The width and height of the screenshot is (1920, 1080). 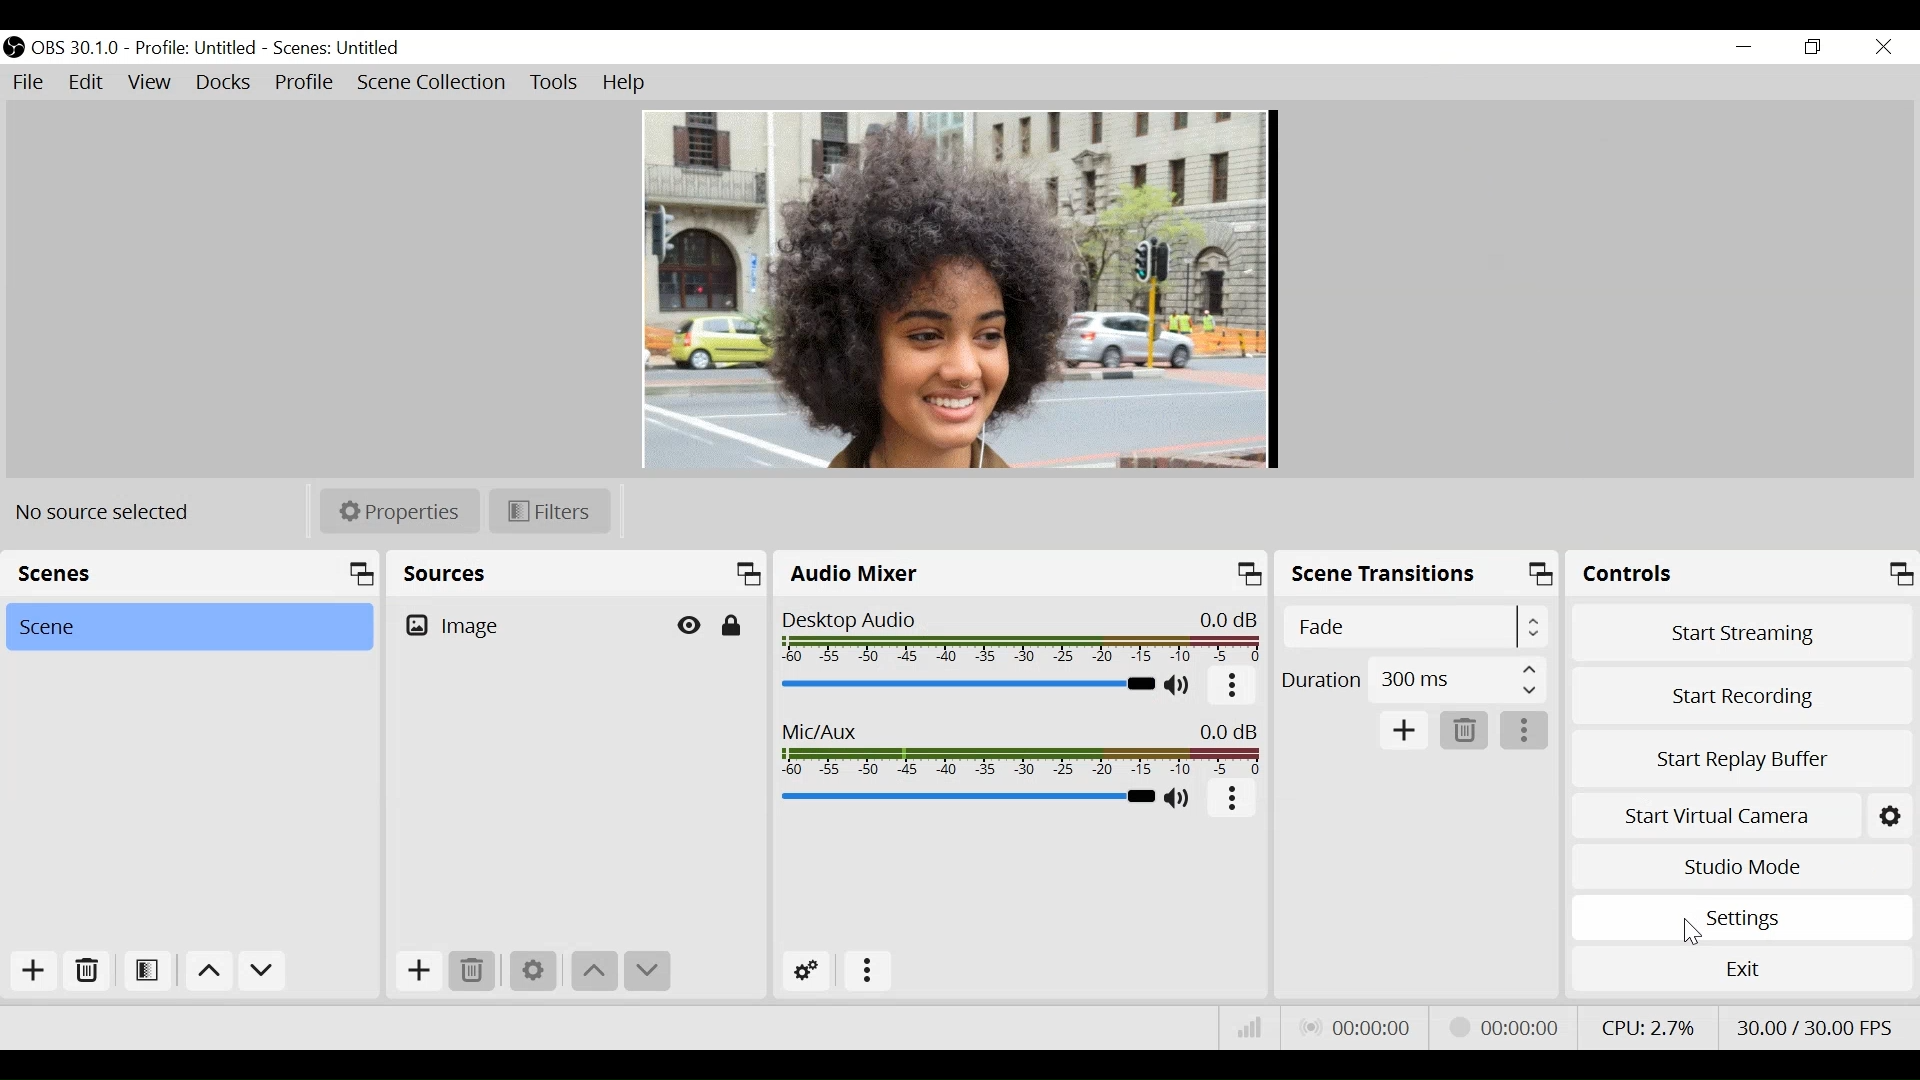 What do you see at coordinates (1883, 46) in the screenshot?
I see `Close` at bounding box center [1883, 46].